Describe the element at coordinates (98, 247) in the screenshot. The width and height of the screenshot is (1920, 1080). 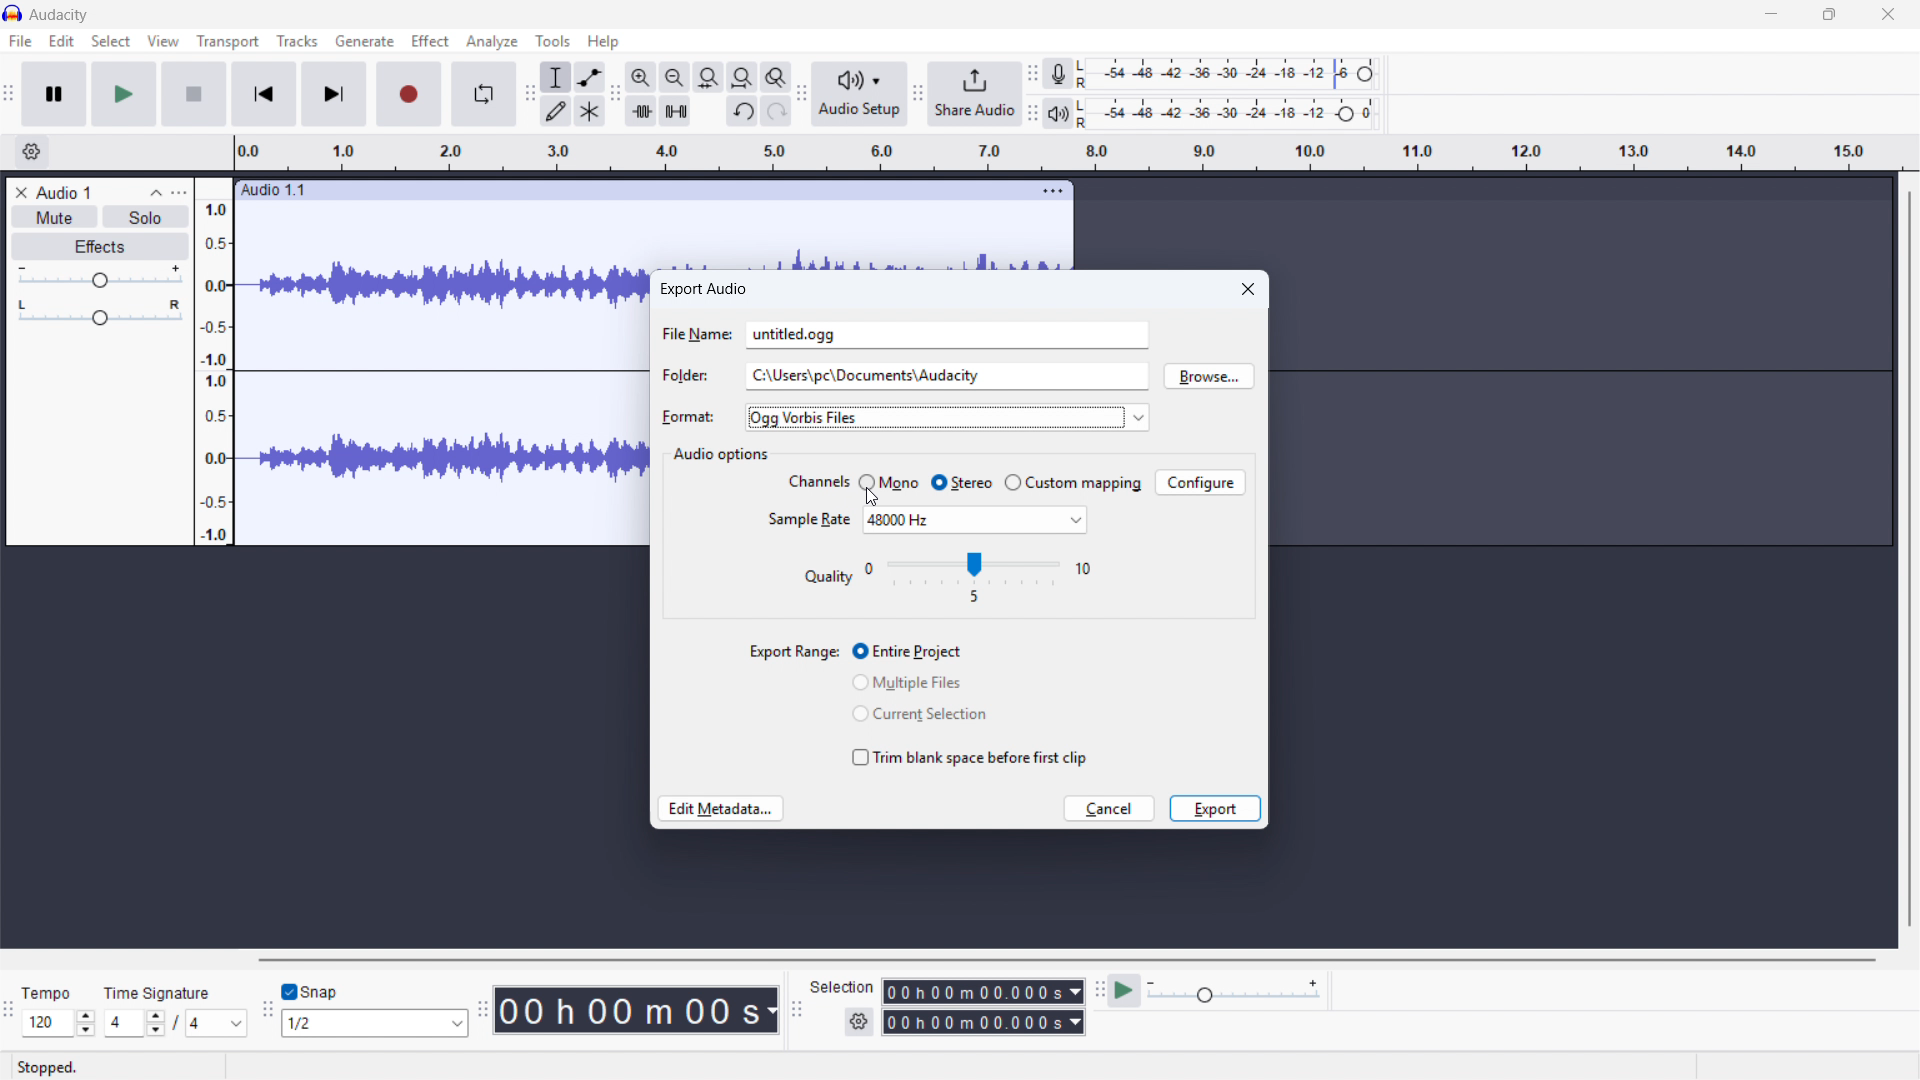
I see `Effects ` at that location.